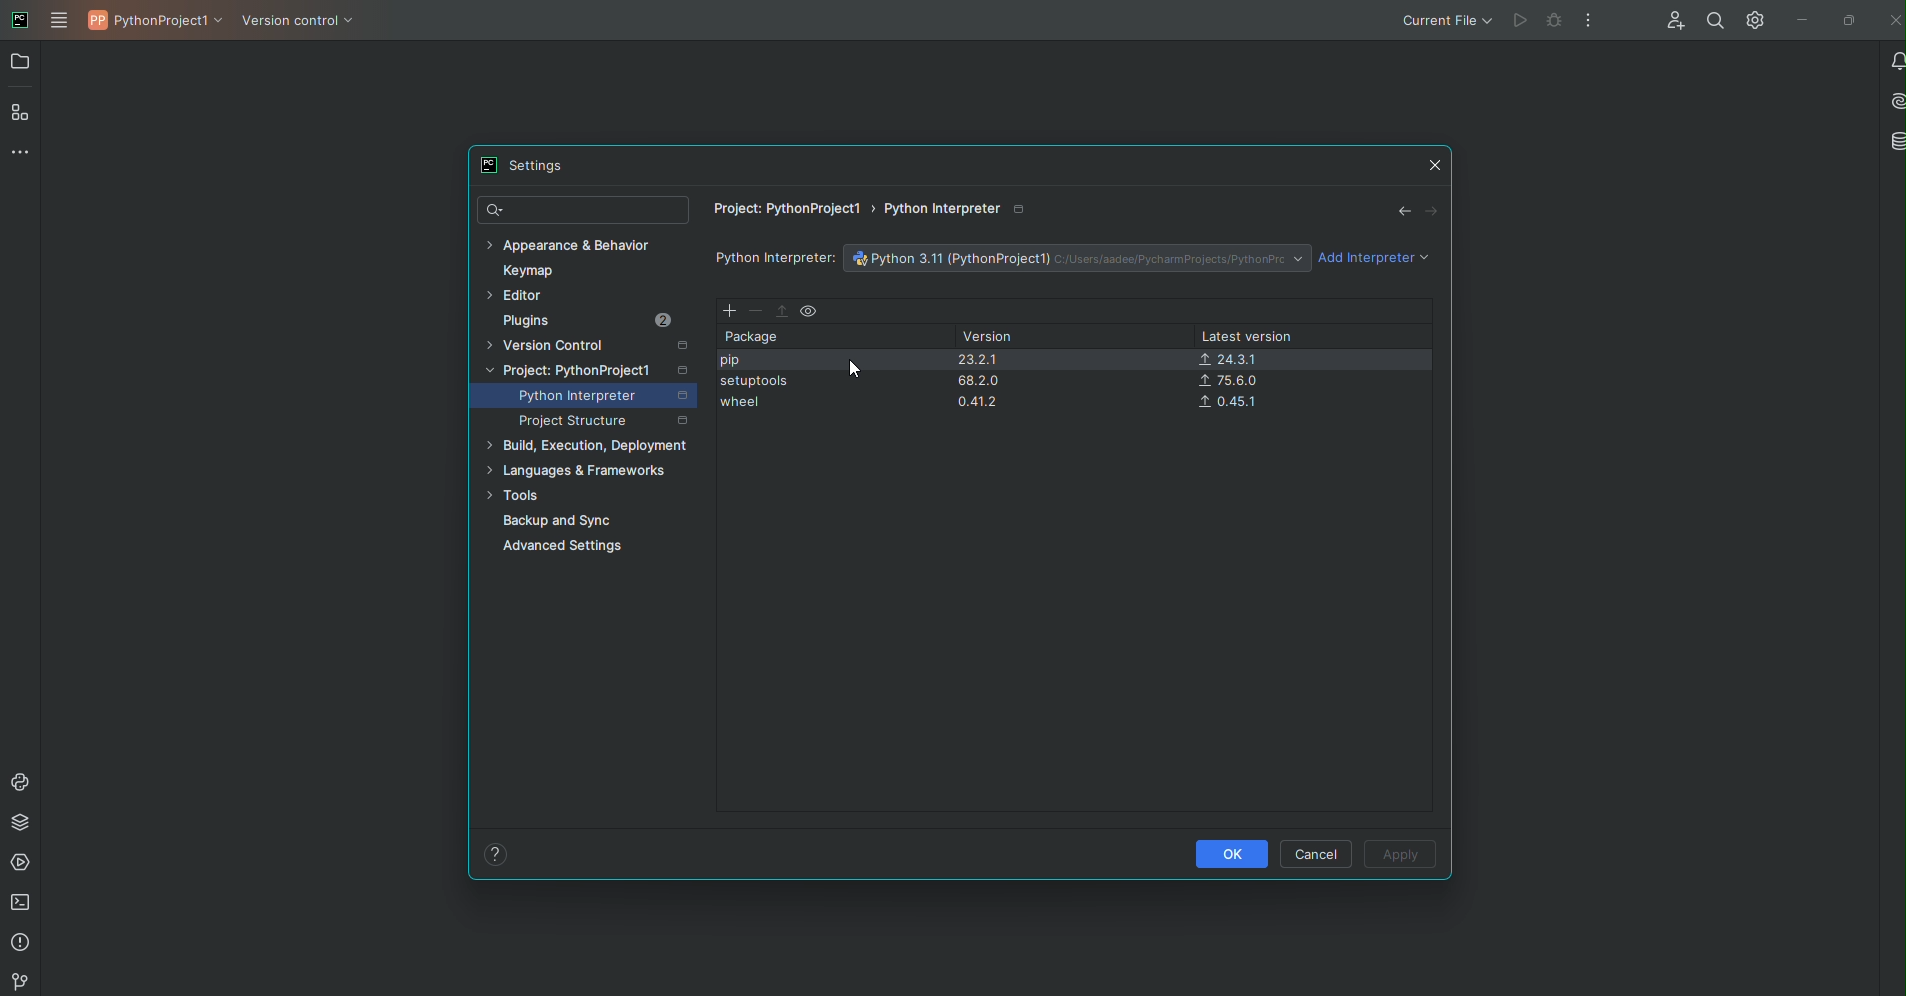  Describe the element at coordinates (538, 269) in the screenshot. I see `Keymap` at that location.